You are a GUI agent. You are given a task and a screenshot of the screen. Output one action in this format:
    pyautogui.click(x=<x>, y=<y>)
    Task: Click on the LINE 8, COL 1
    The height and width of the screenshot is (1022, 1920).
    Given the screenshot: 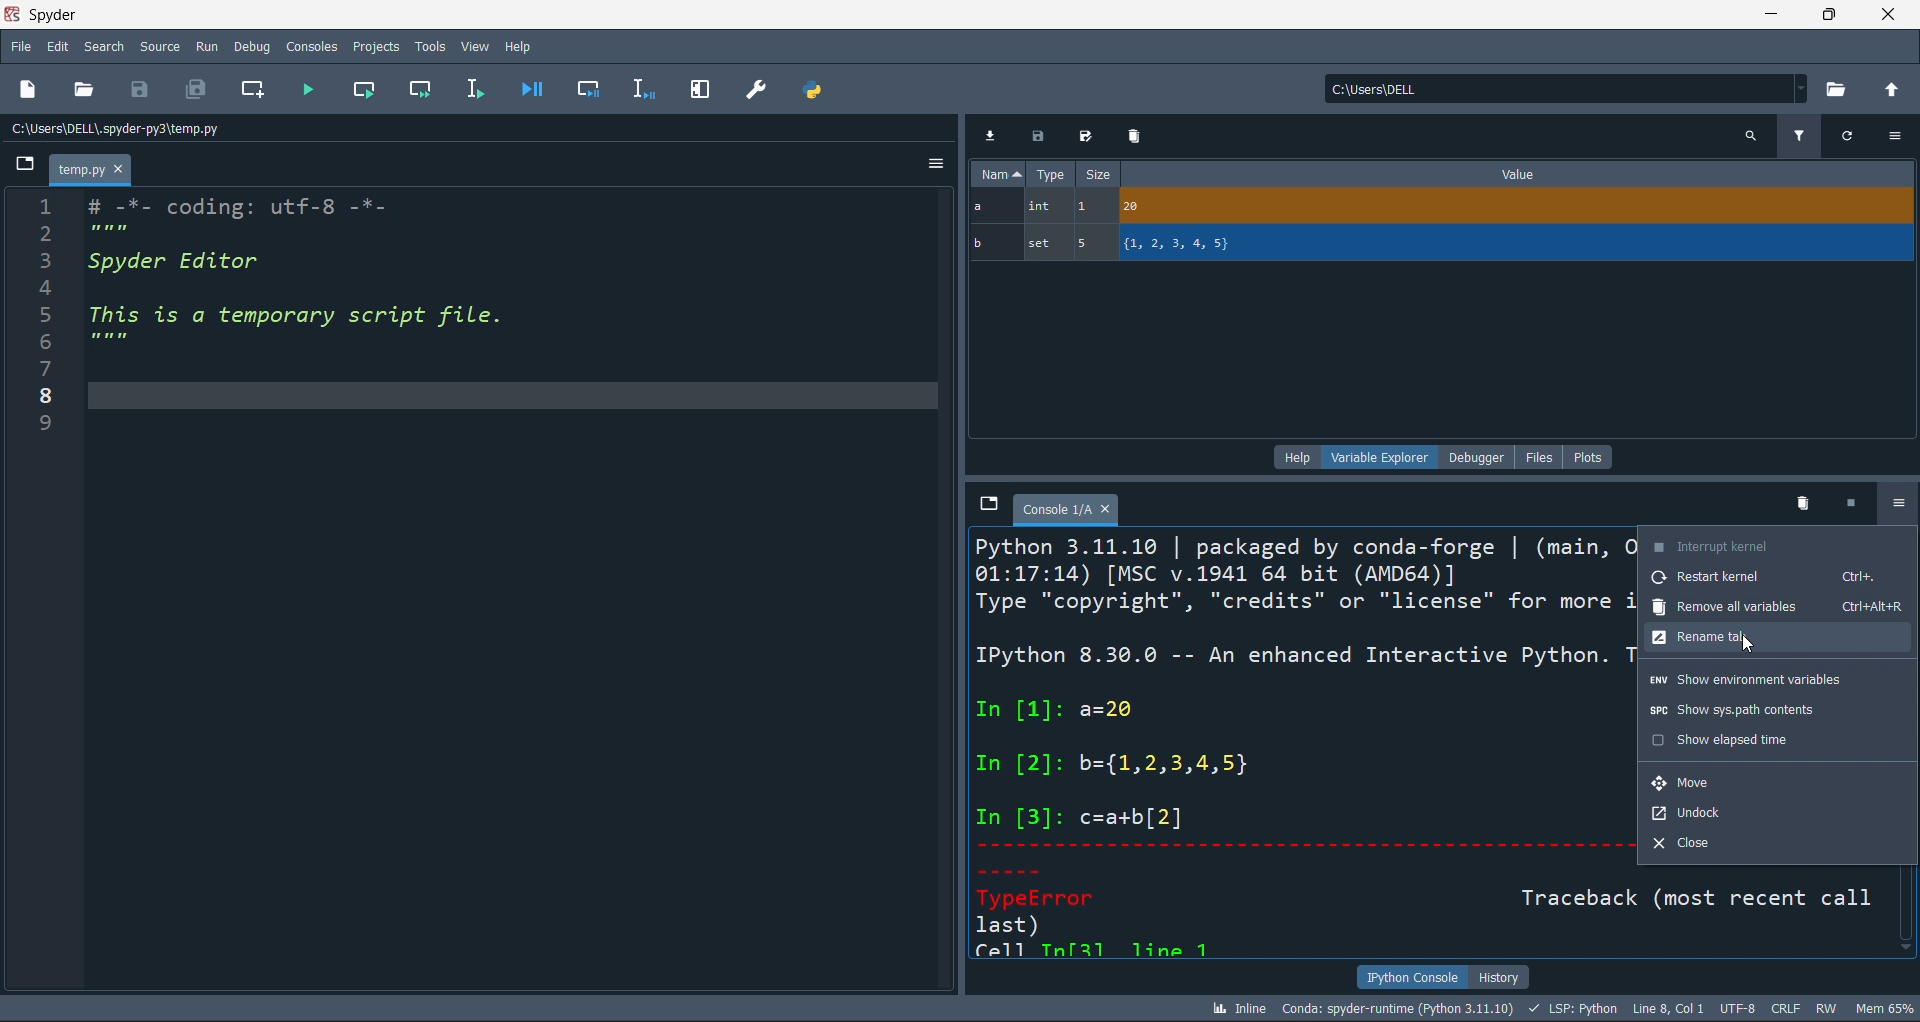 What is the action you would take?
    pyautogui.click(x=1672, y=1008)
    